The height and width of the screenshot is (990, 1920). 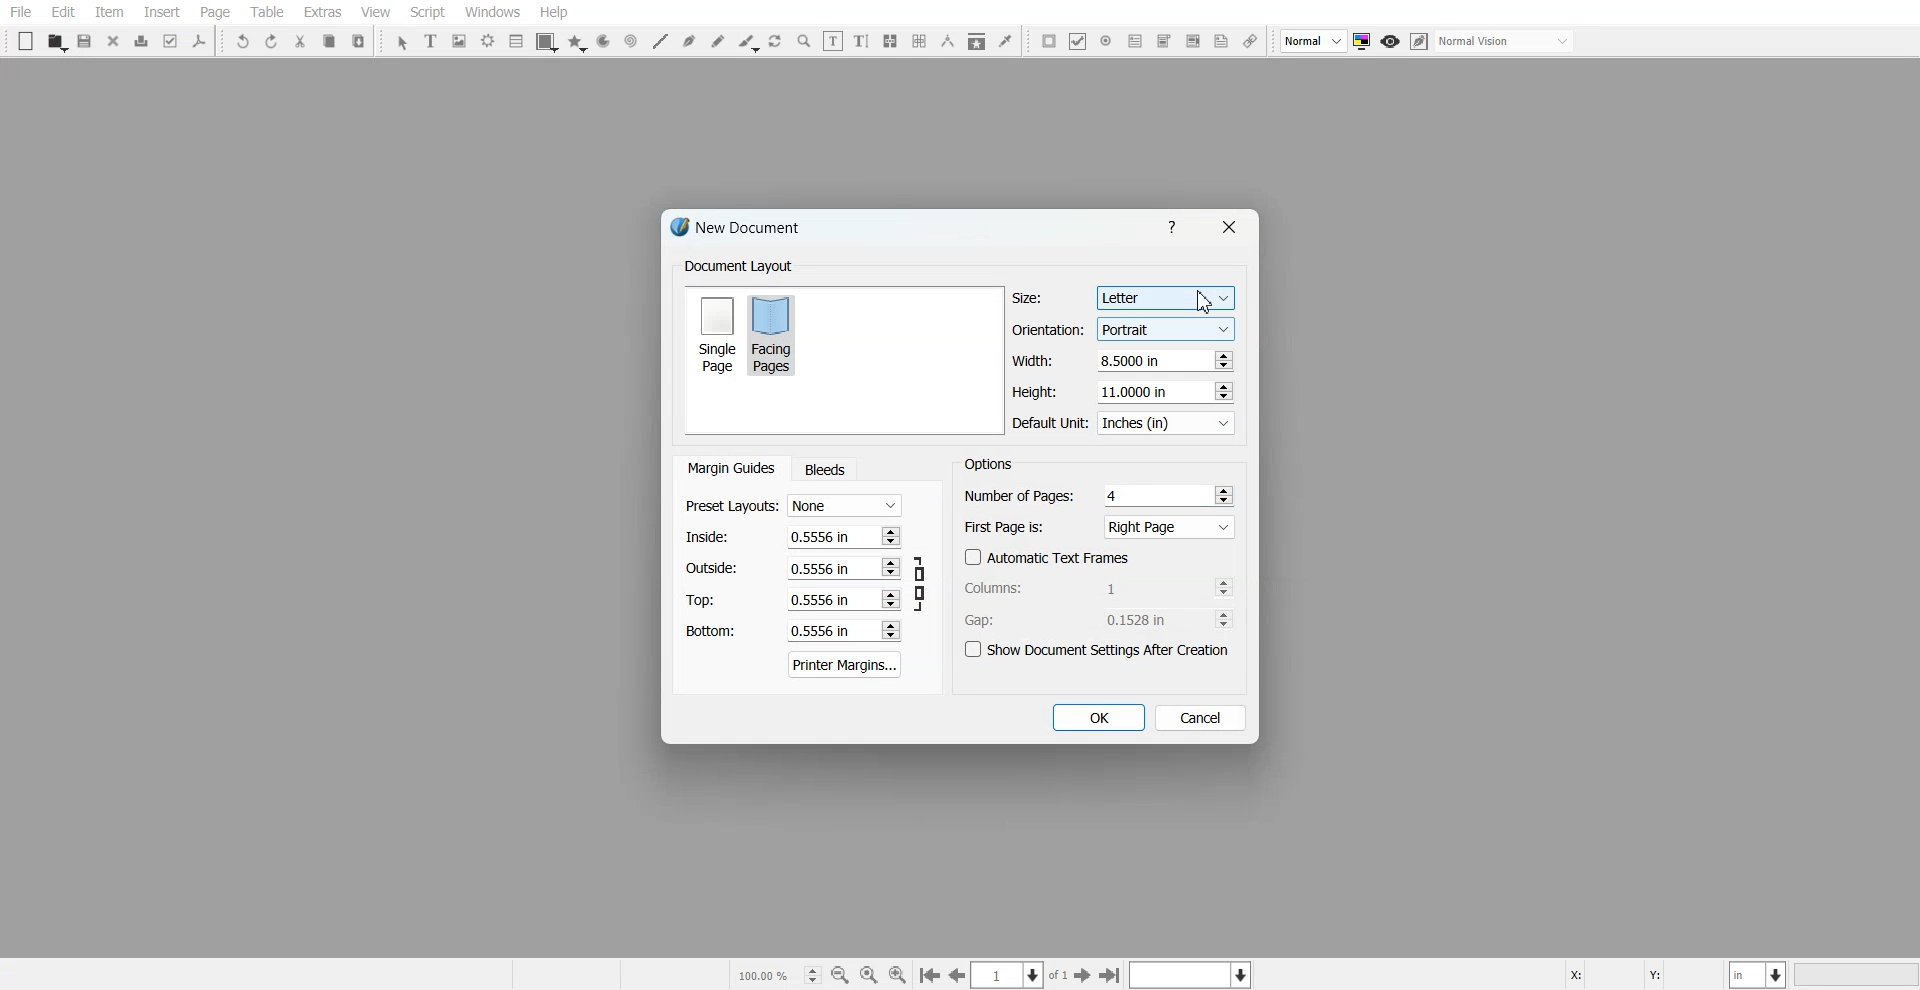 I want to click on PDF List Box, so click(x=1192, y=42).